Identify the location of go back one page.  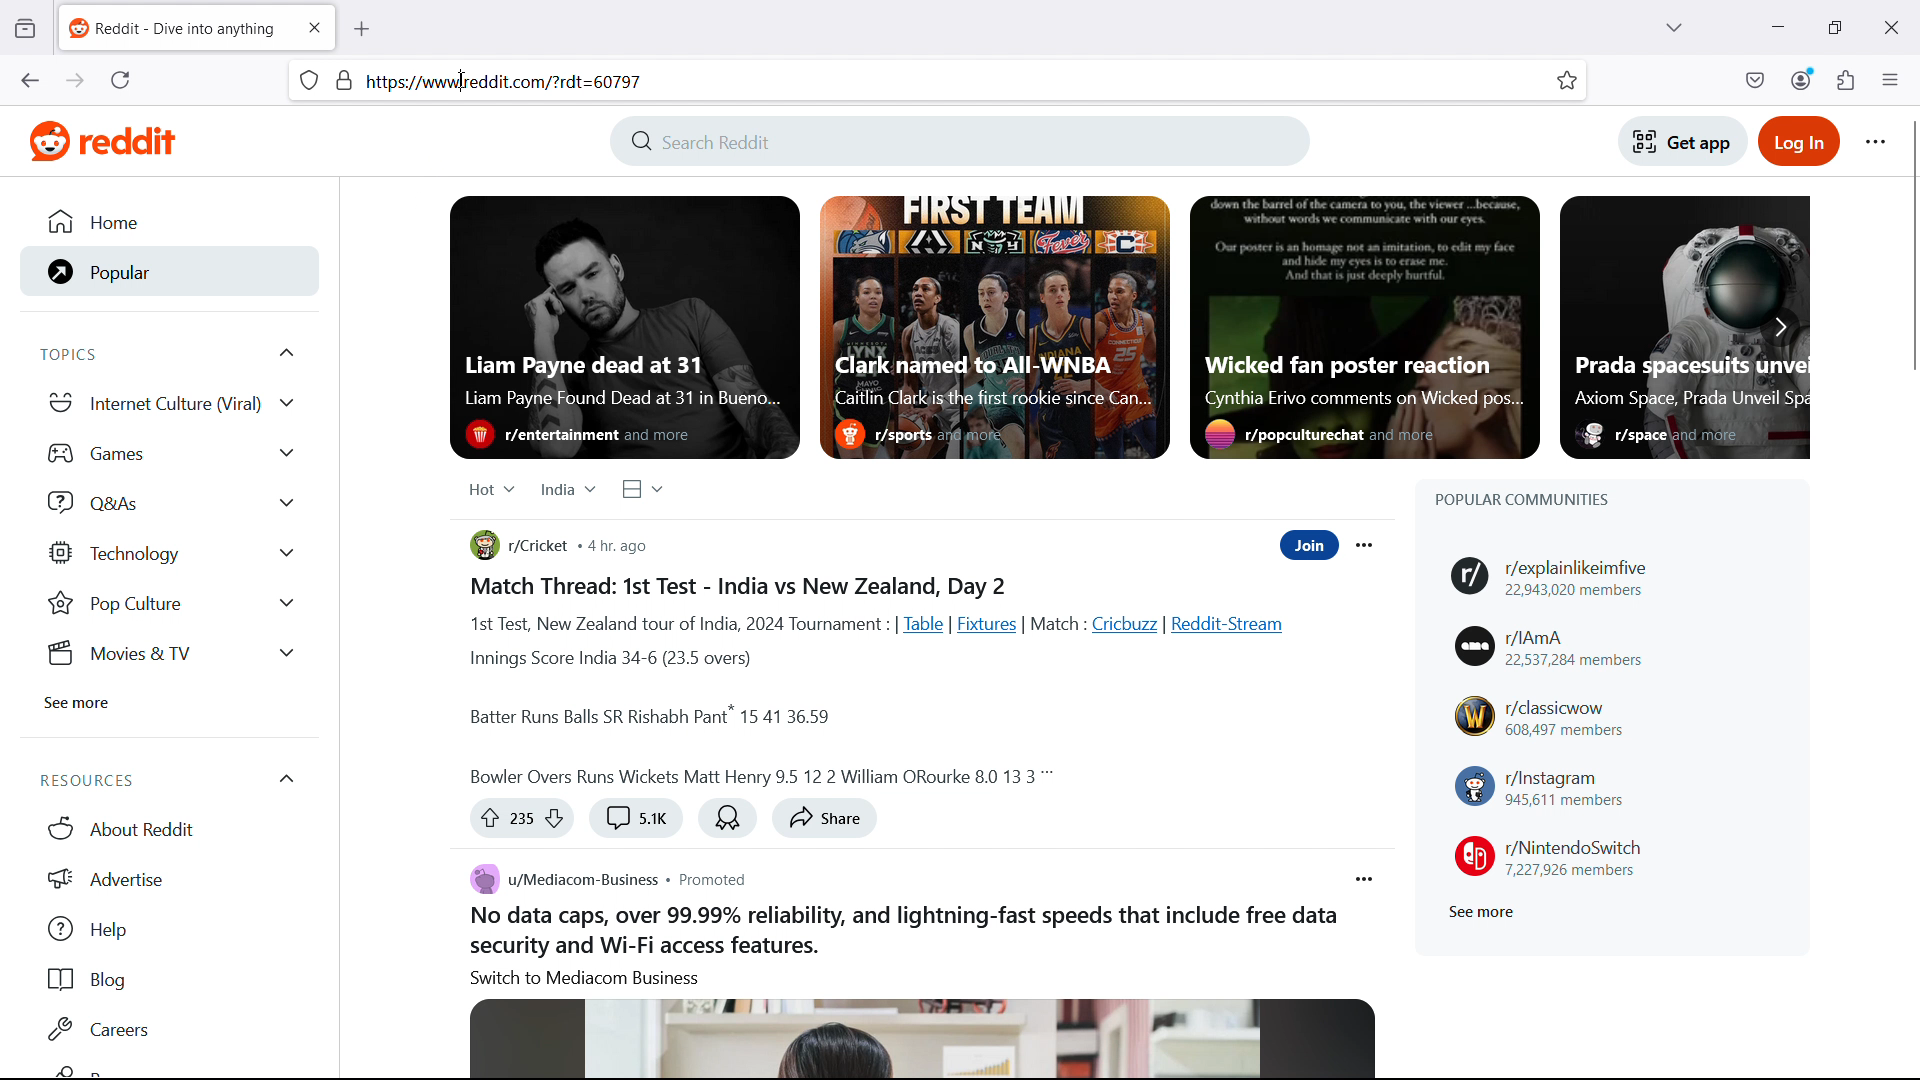
(29, 79).